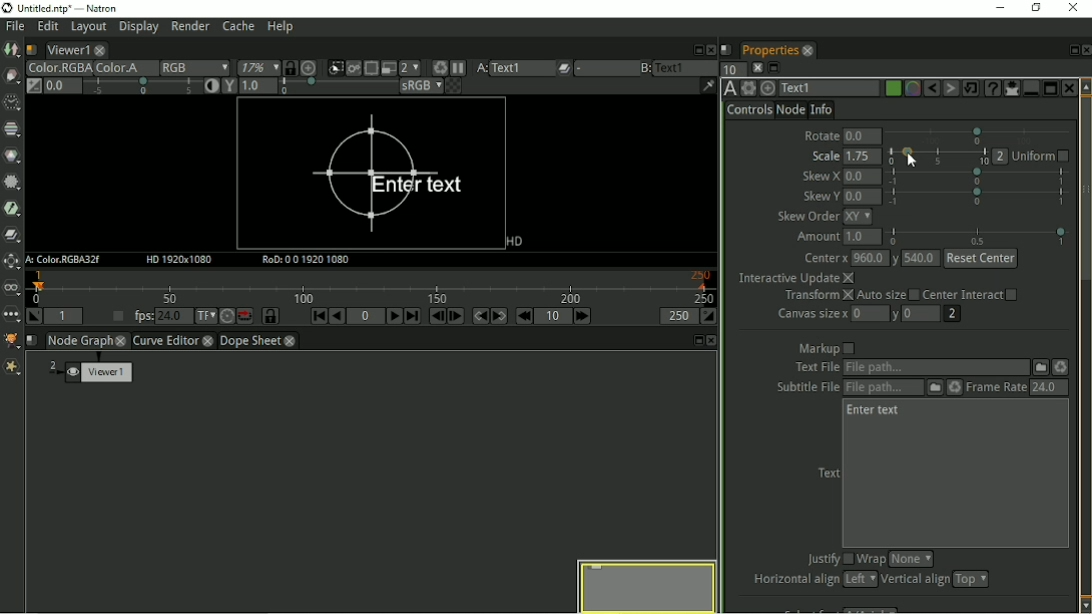 This screenshot has height=614, width=1092. What do you see at coordinates (57, 68) in the screenshot?
I see `Color` at bounding box center [57, 68].